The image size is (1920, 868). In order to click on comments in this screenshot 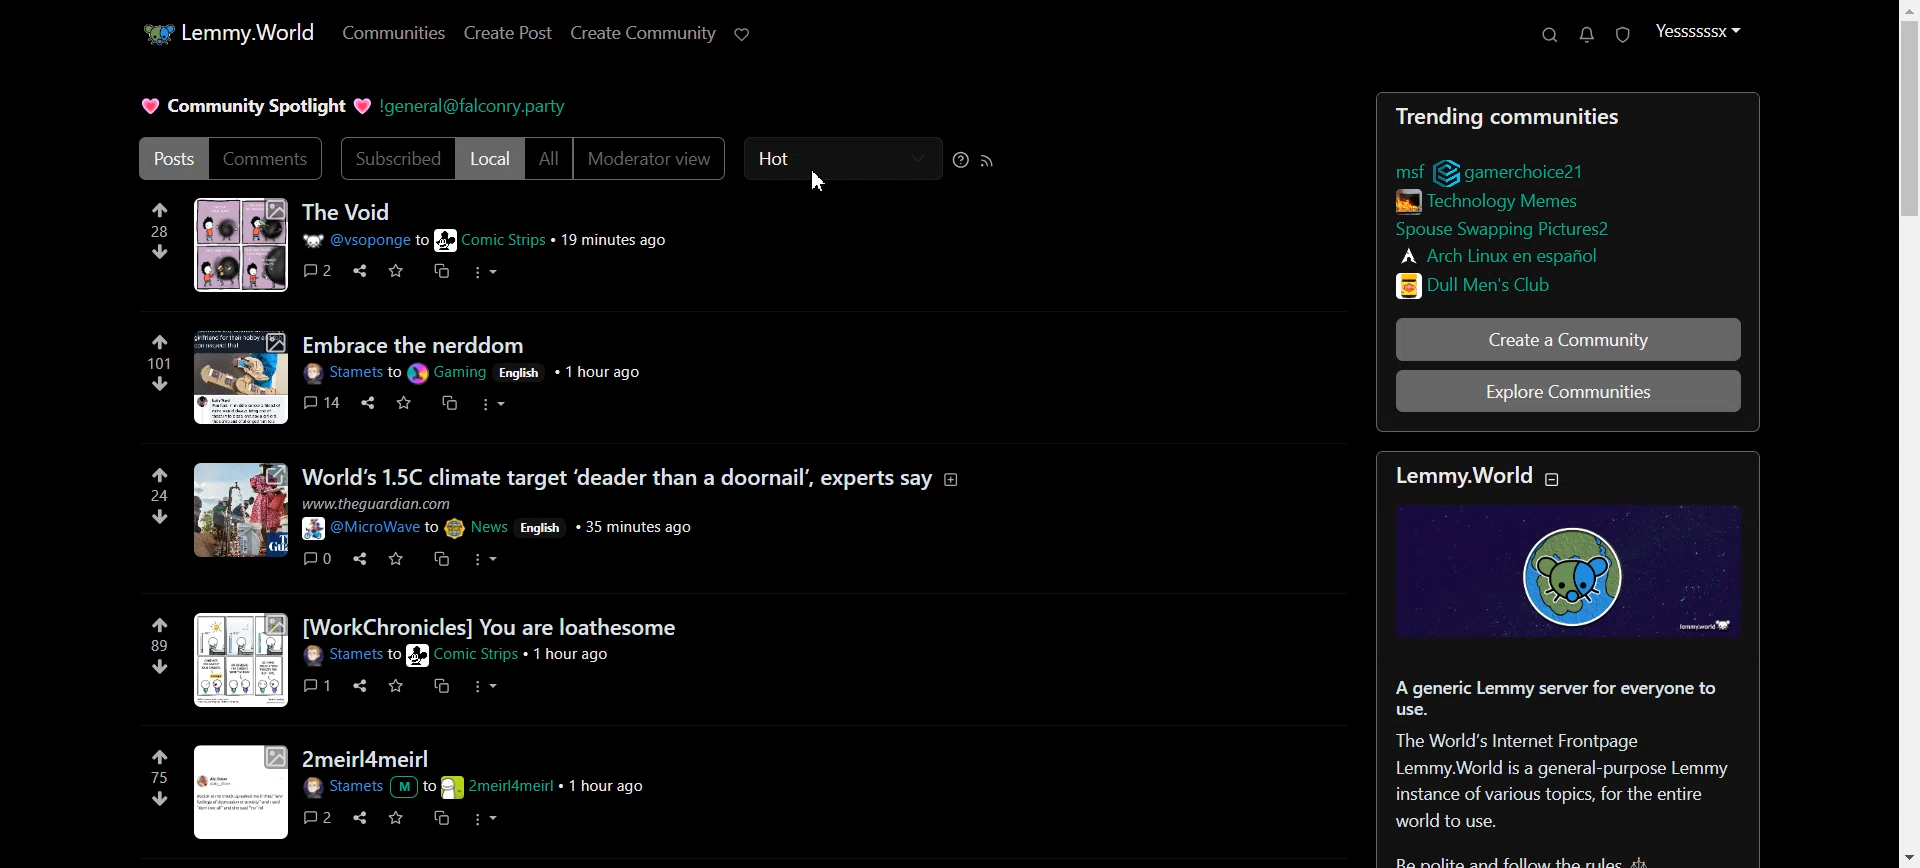, I will do `click(317, 265)`.